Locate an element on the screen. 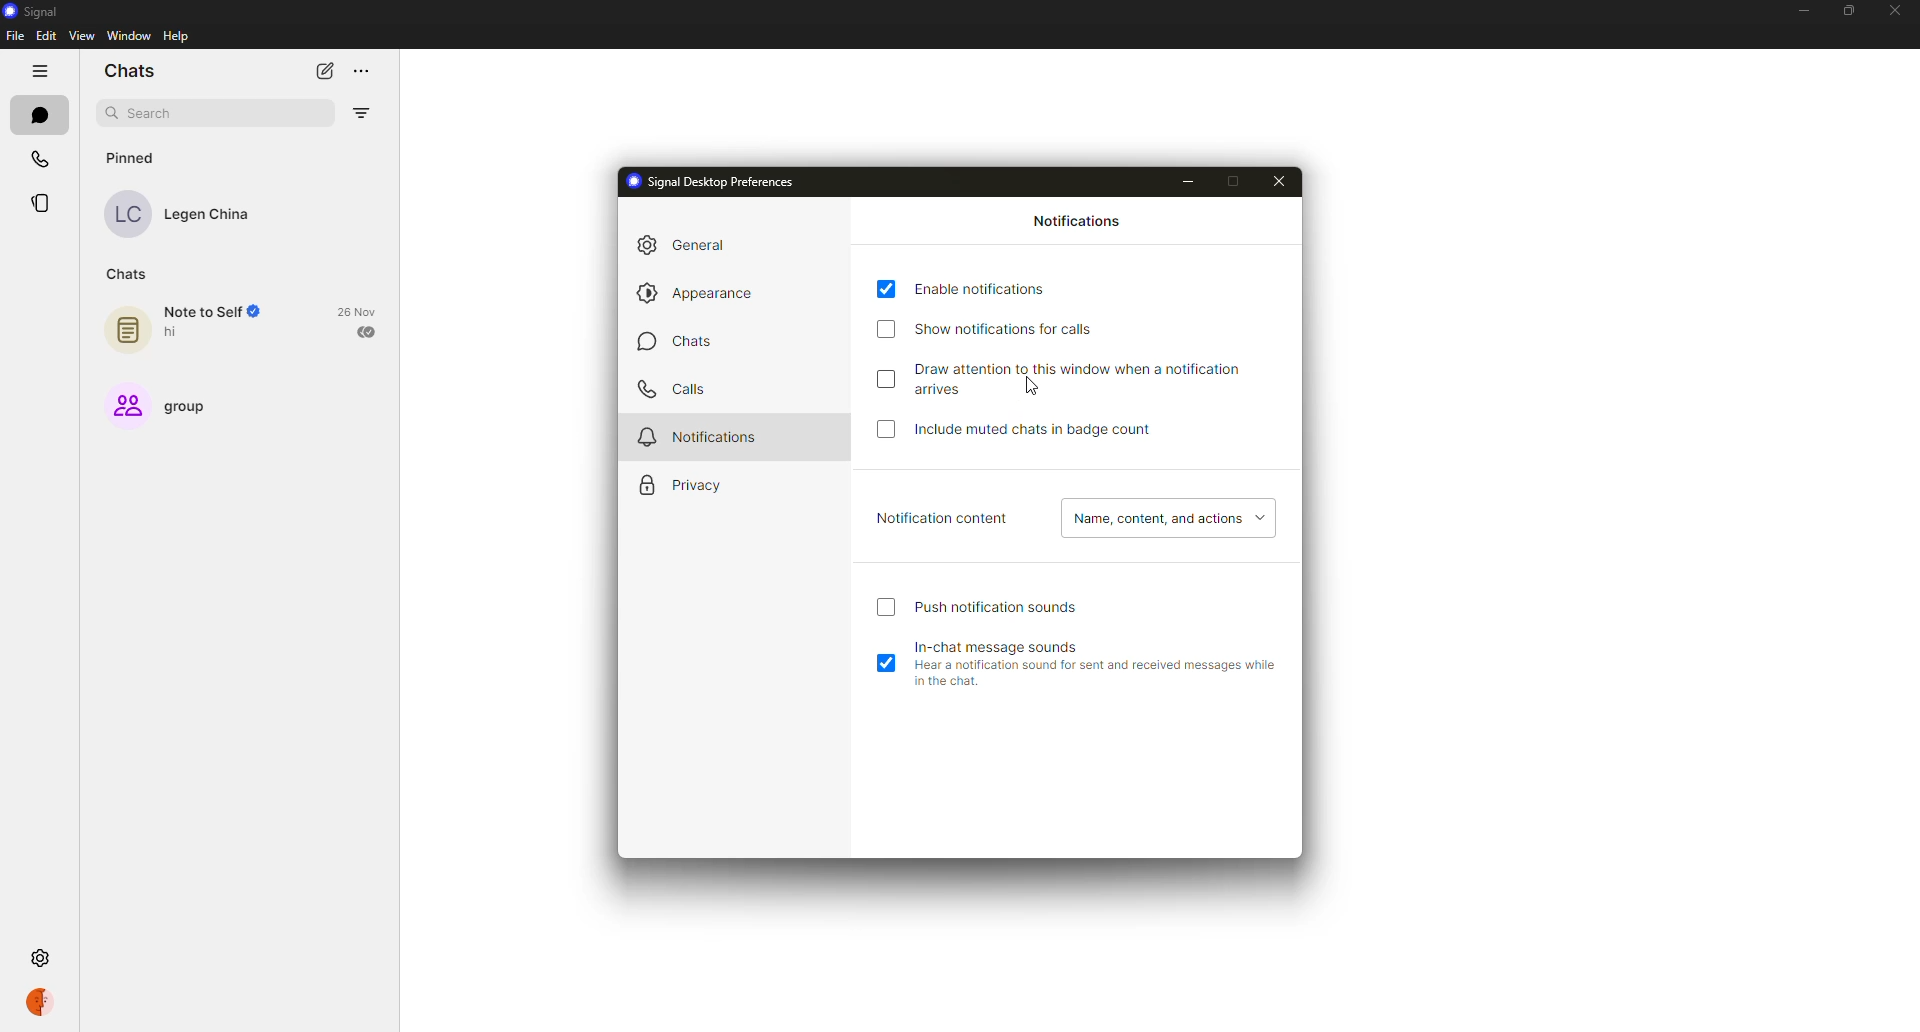 The image size is (1920, 1032). group is located at coordinates (165, 404).